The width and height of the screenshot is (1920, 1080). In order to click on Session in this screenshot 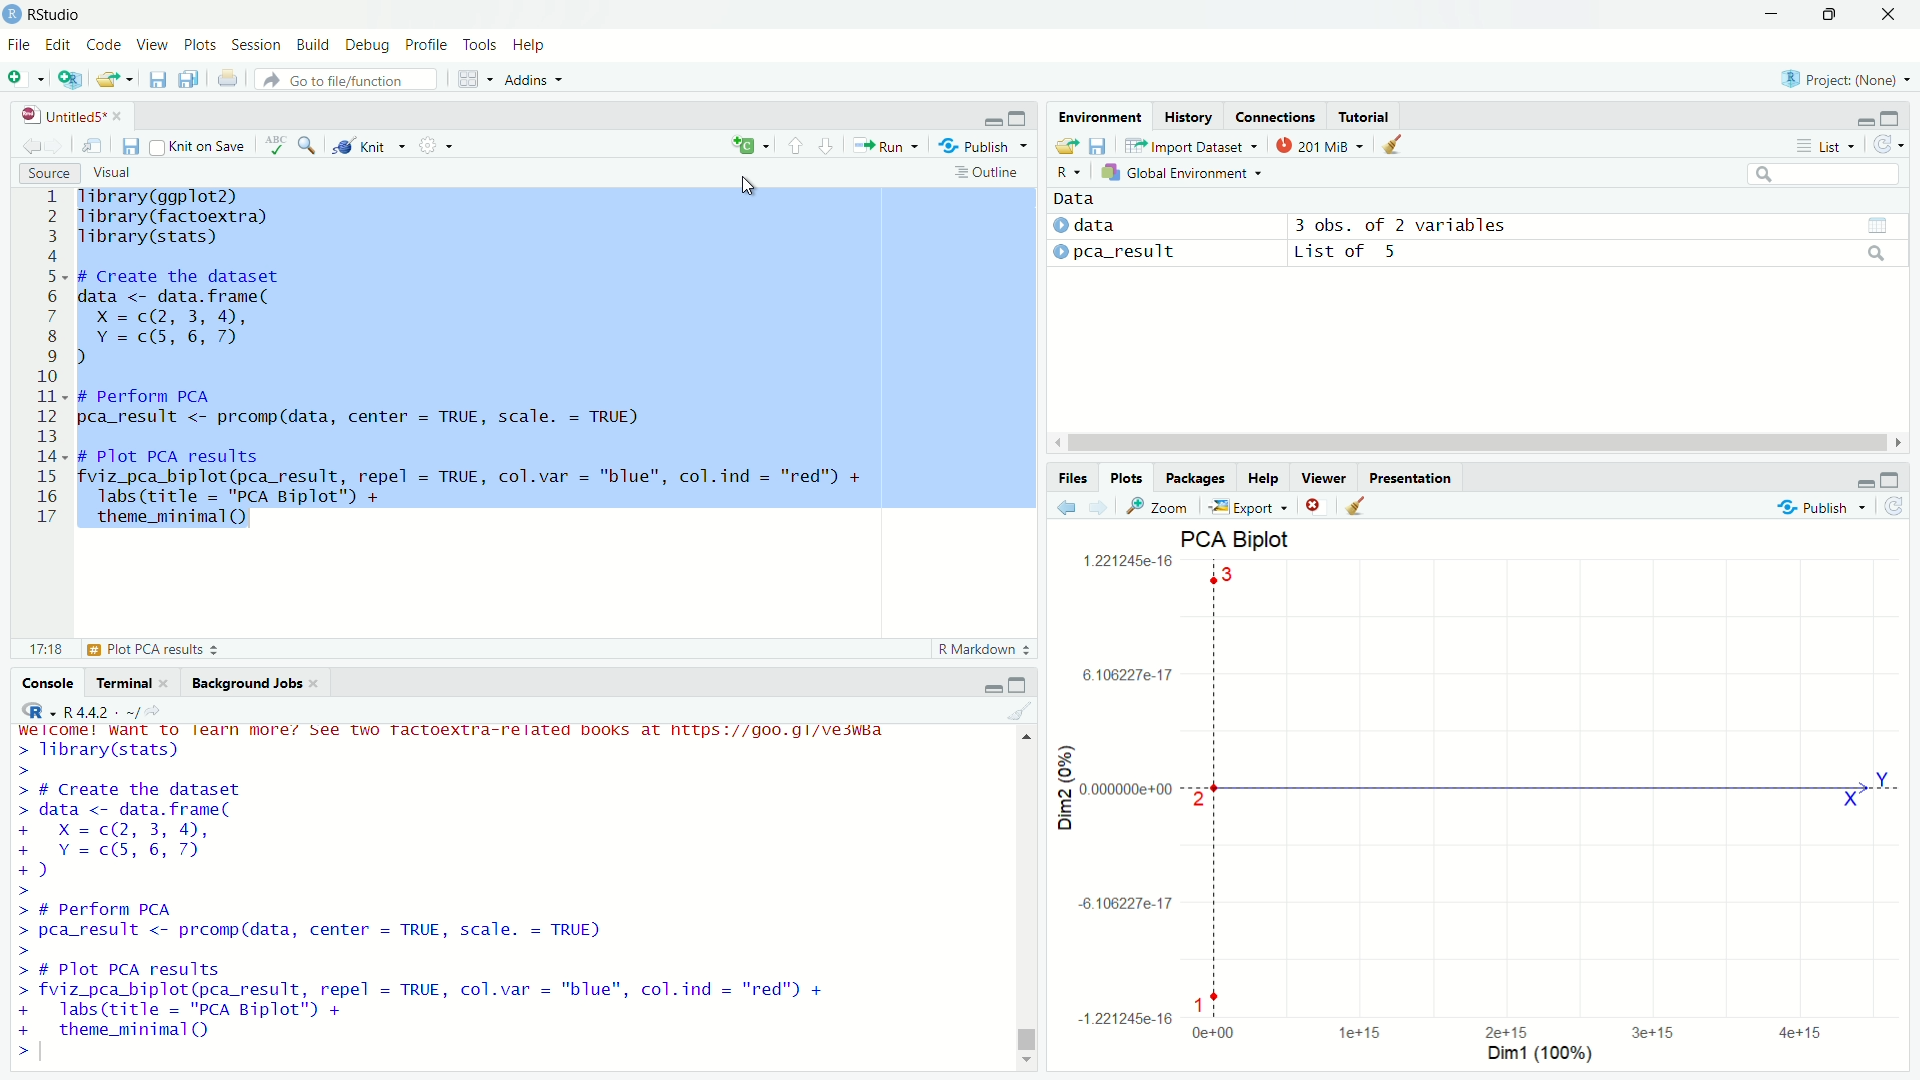, I will do `click(259, 46)`.